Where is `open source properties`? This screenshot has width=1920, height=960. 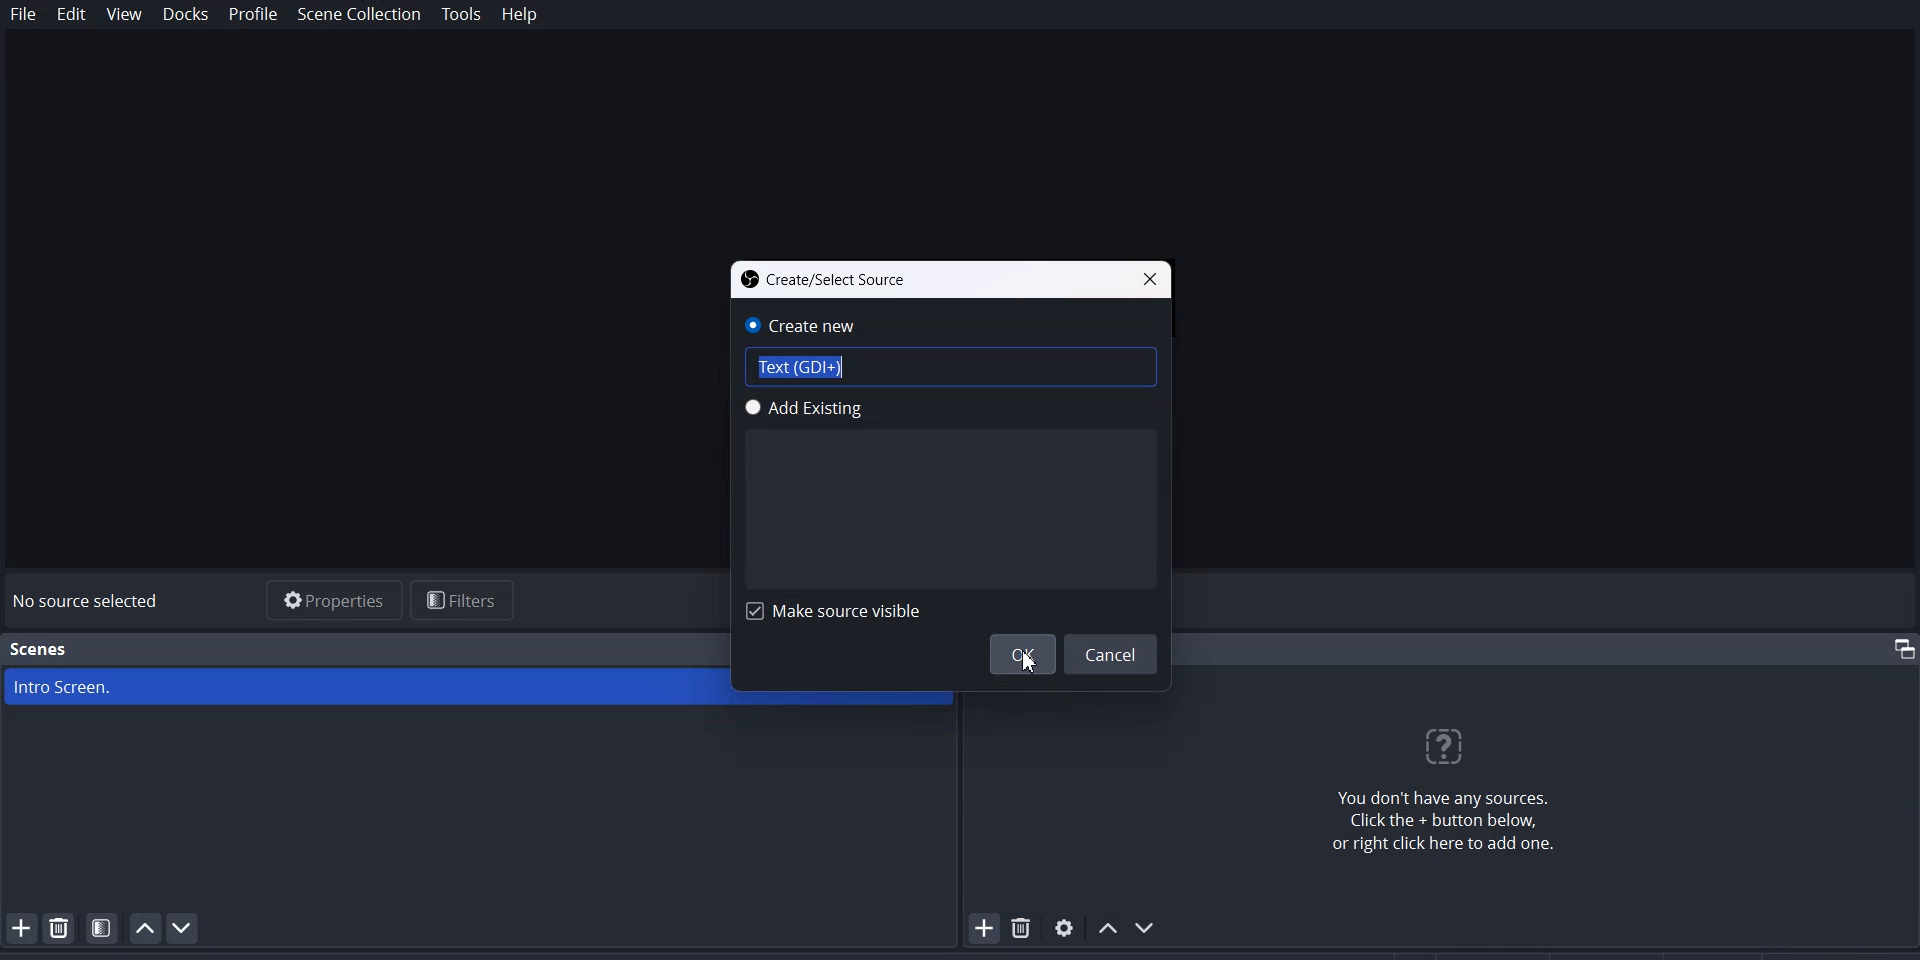 open source properties is located at coordinates (1065, 927).